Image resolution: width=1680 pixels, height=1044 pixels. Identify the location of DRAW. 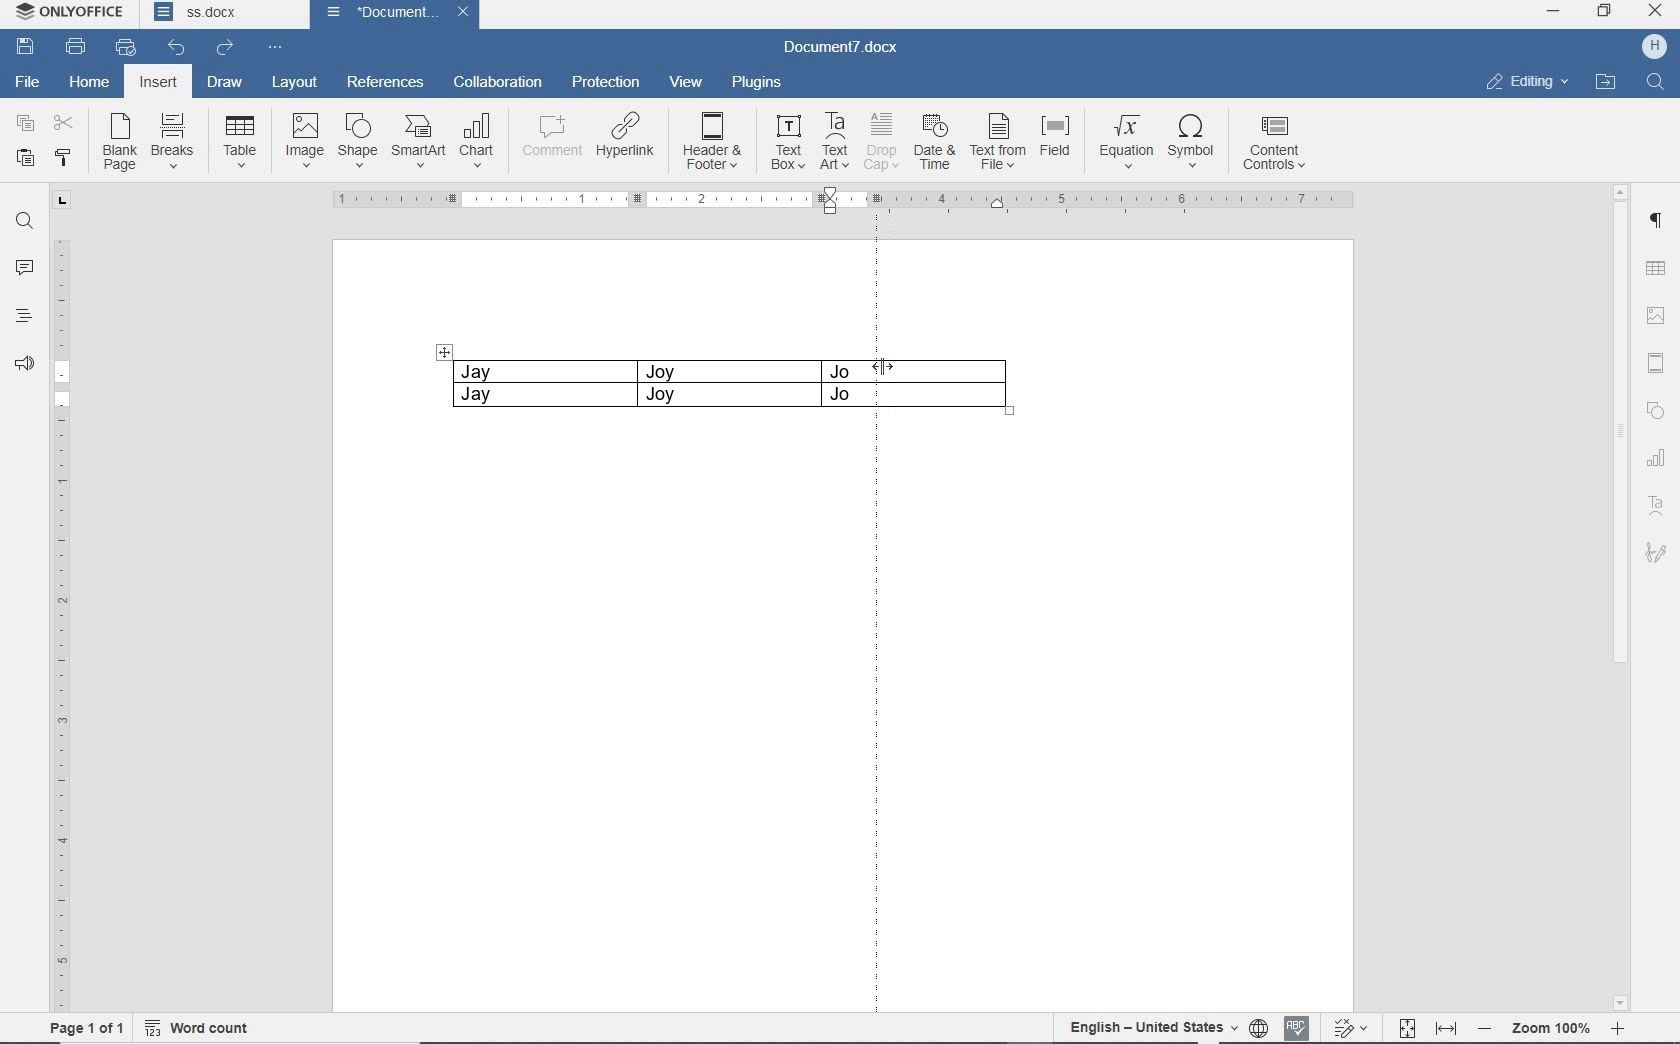
(224, 81).